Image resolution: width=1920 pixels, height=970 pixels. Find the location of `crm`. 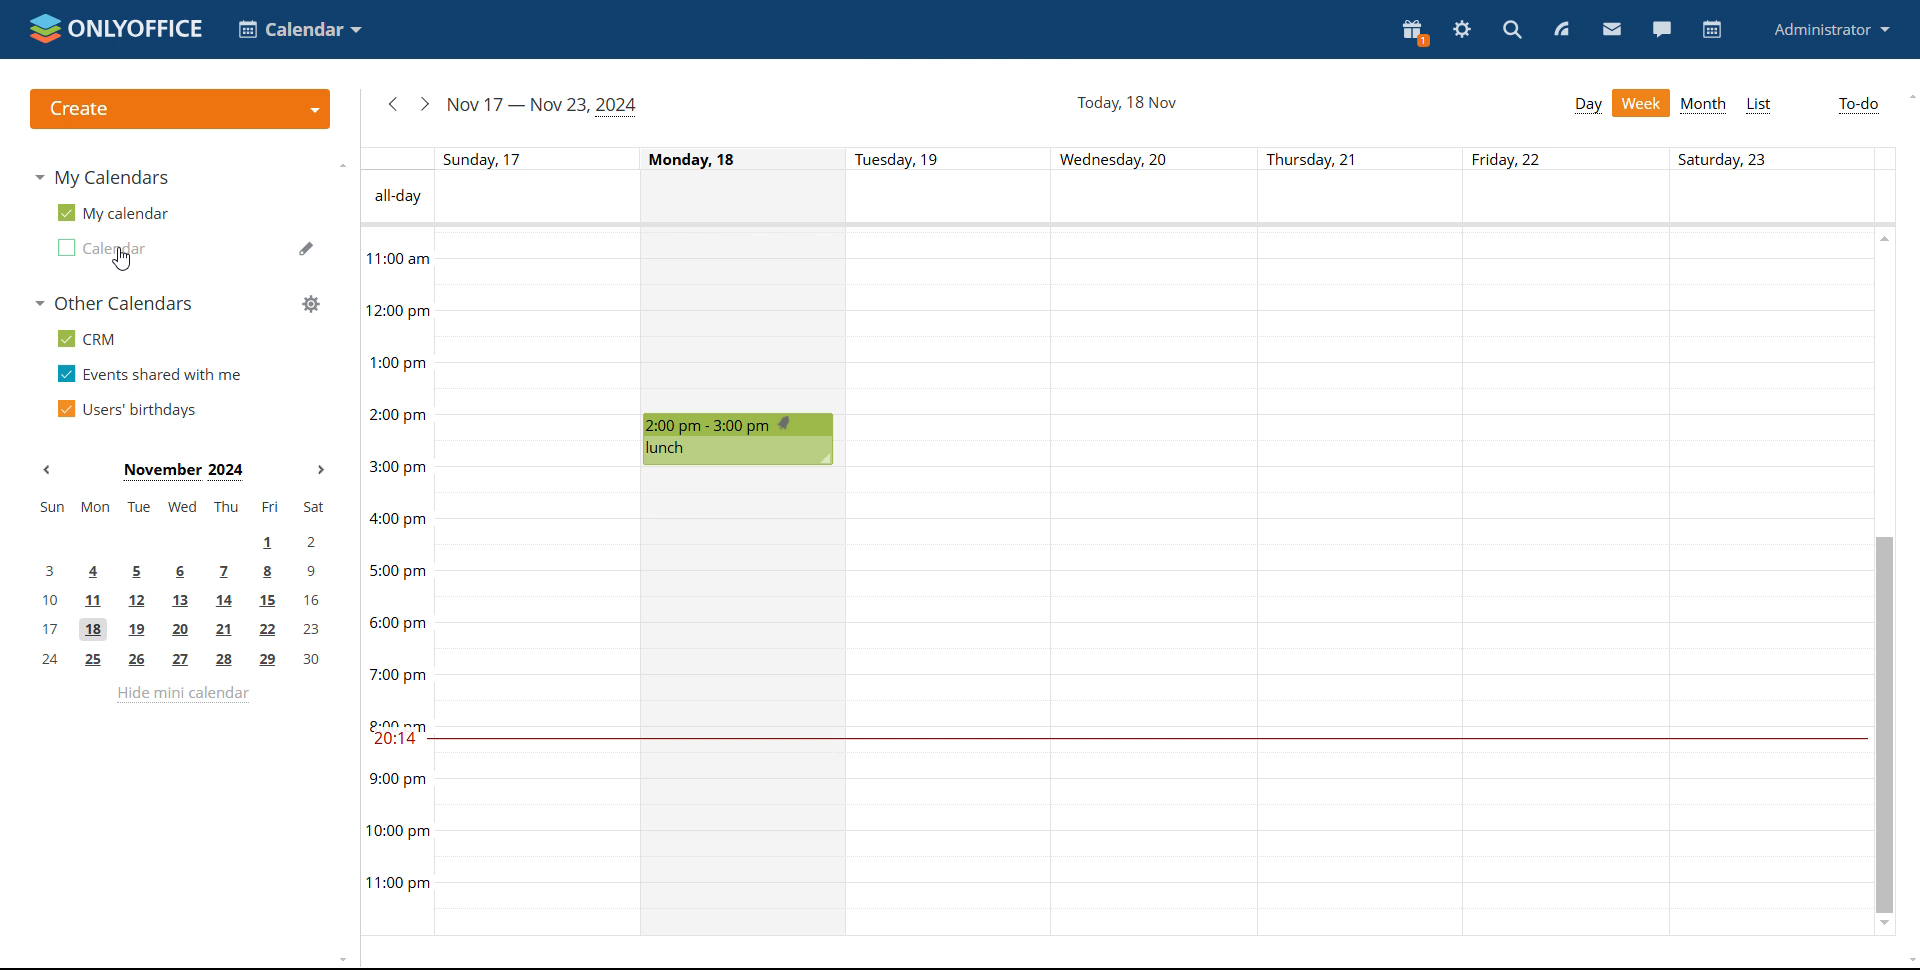

crm is located at coordinates (86, 338).